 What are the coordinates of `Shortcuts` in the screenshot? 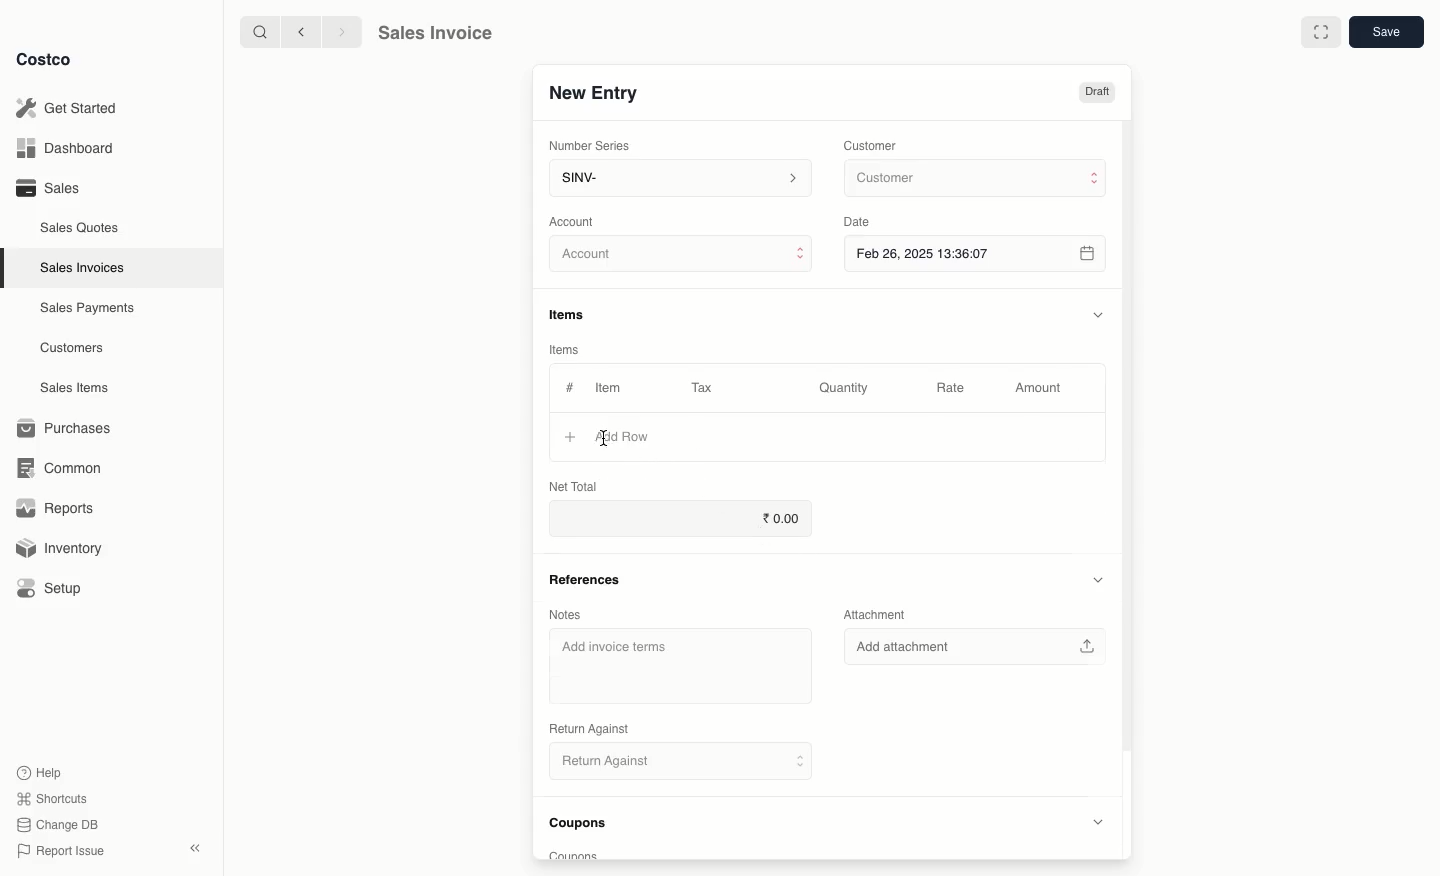 It's located at (51, 799).